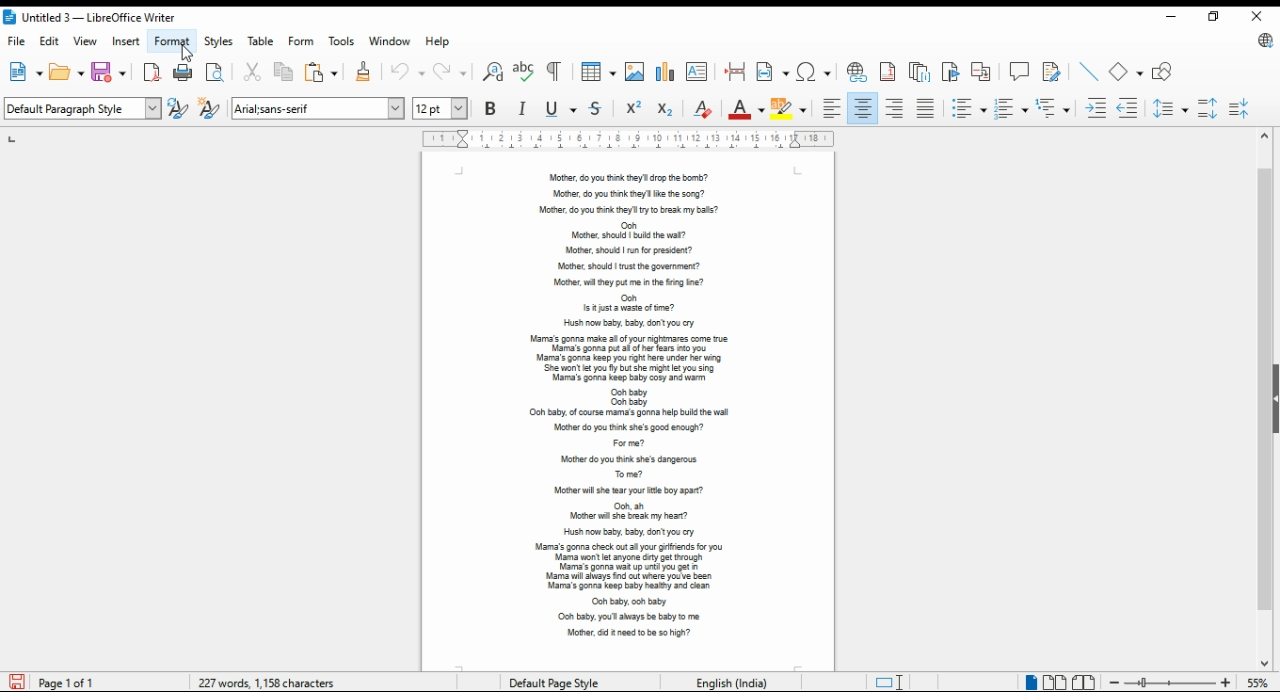 The height and width of the screenshot is (692, 1280). What do you see at coordinates (698, 71) in the screenshot?
I see `insert text box` at bounding box center [698, 71].